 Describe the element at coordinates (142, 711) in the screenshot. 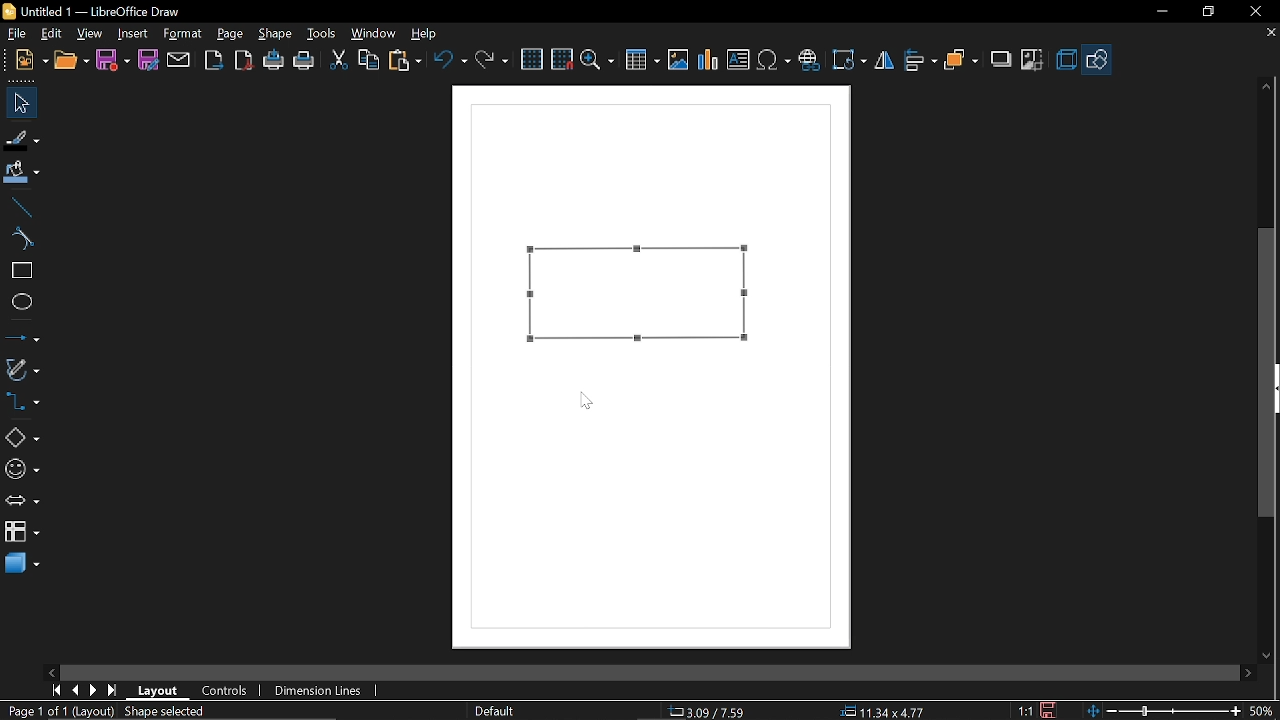

I see `(Layout) Shape selected` at that location.